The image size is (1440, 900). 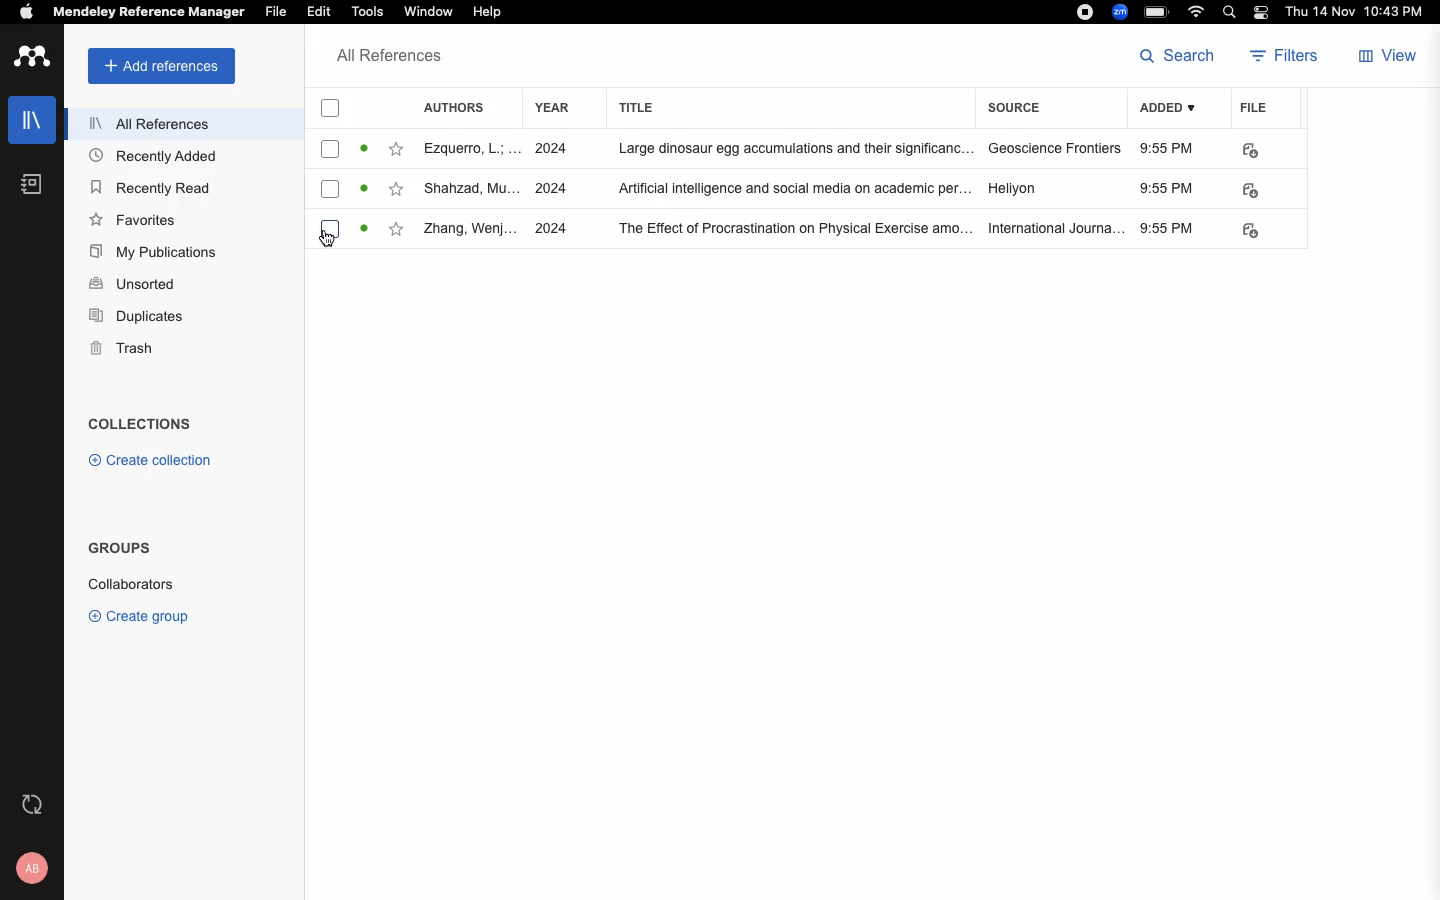 What do you see at coordinates (1055, 149) in the screenshot?
I see `Geoscience frontiers` at bounding box center [1055, 149].